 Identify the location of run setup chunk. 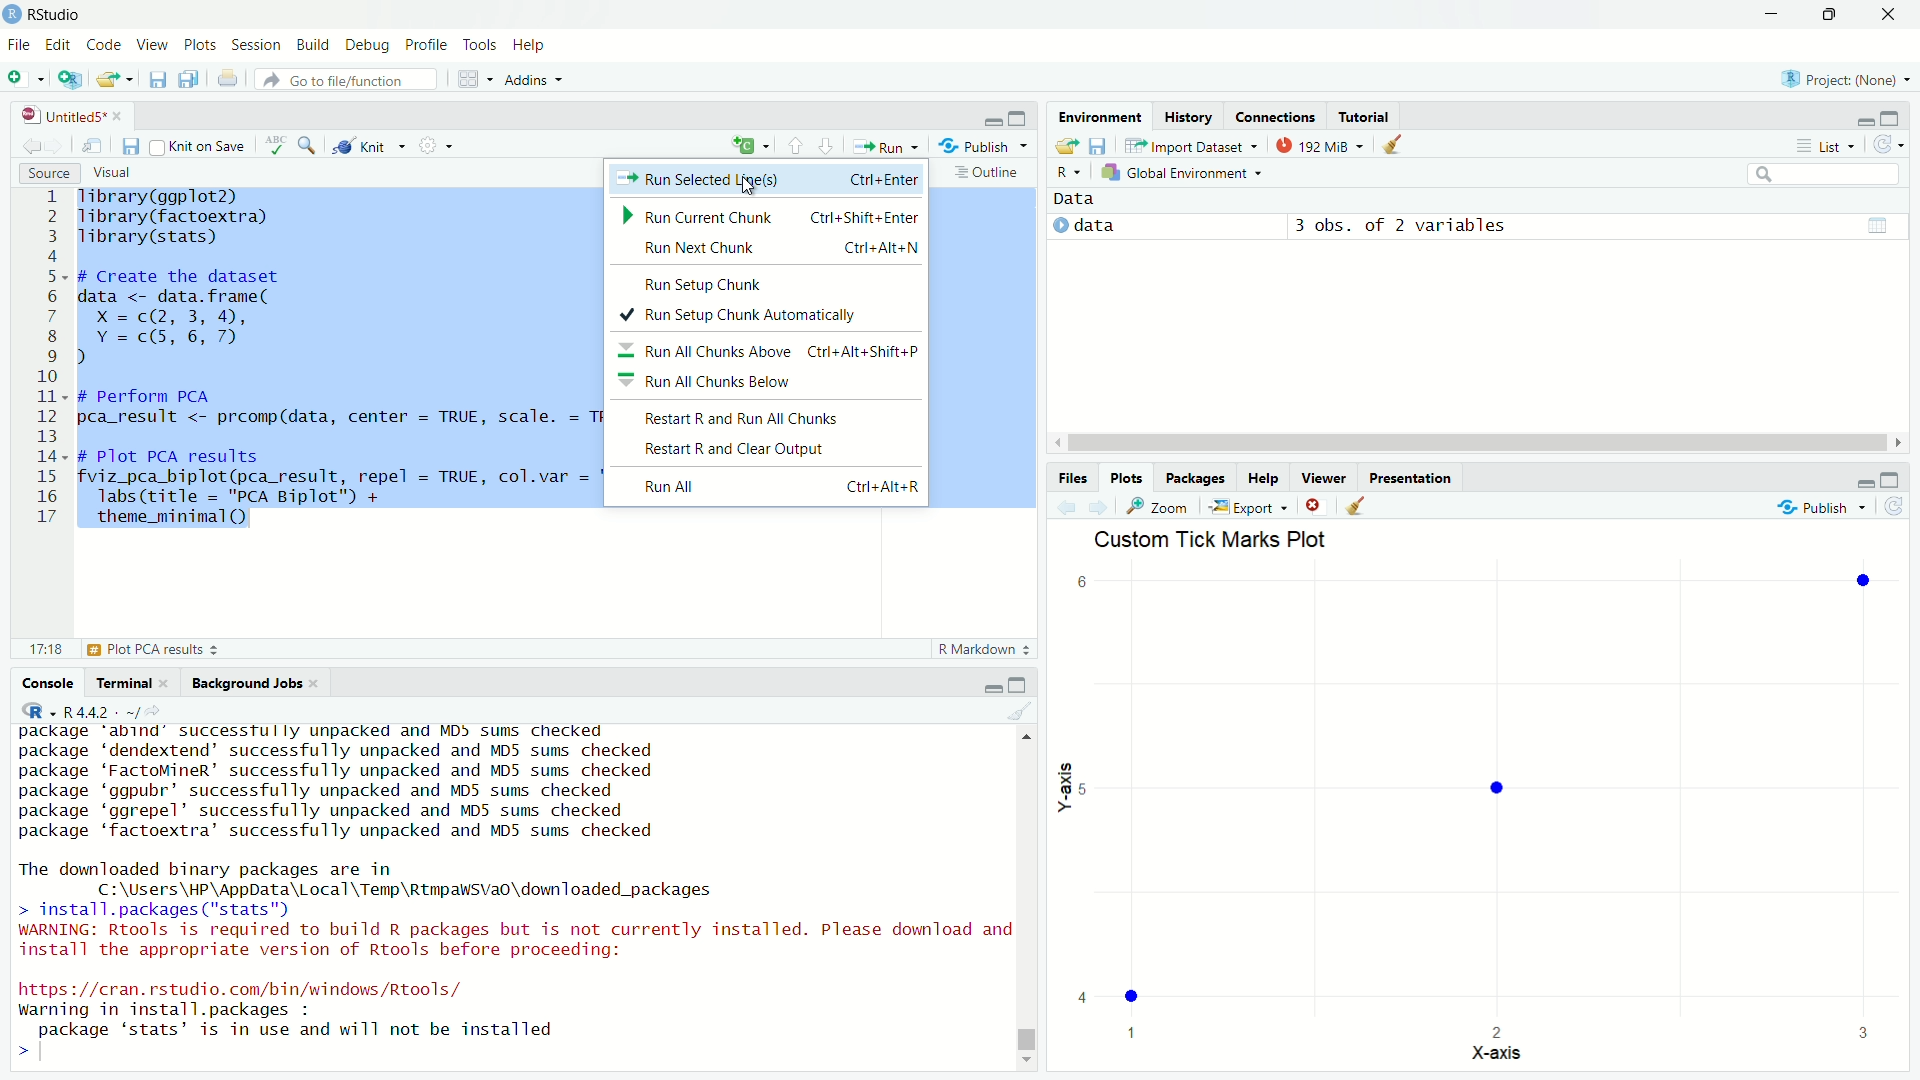
(770, 285).